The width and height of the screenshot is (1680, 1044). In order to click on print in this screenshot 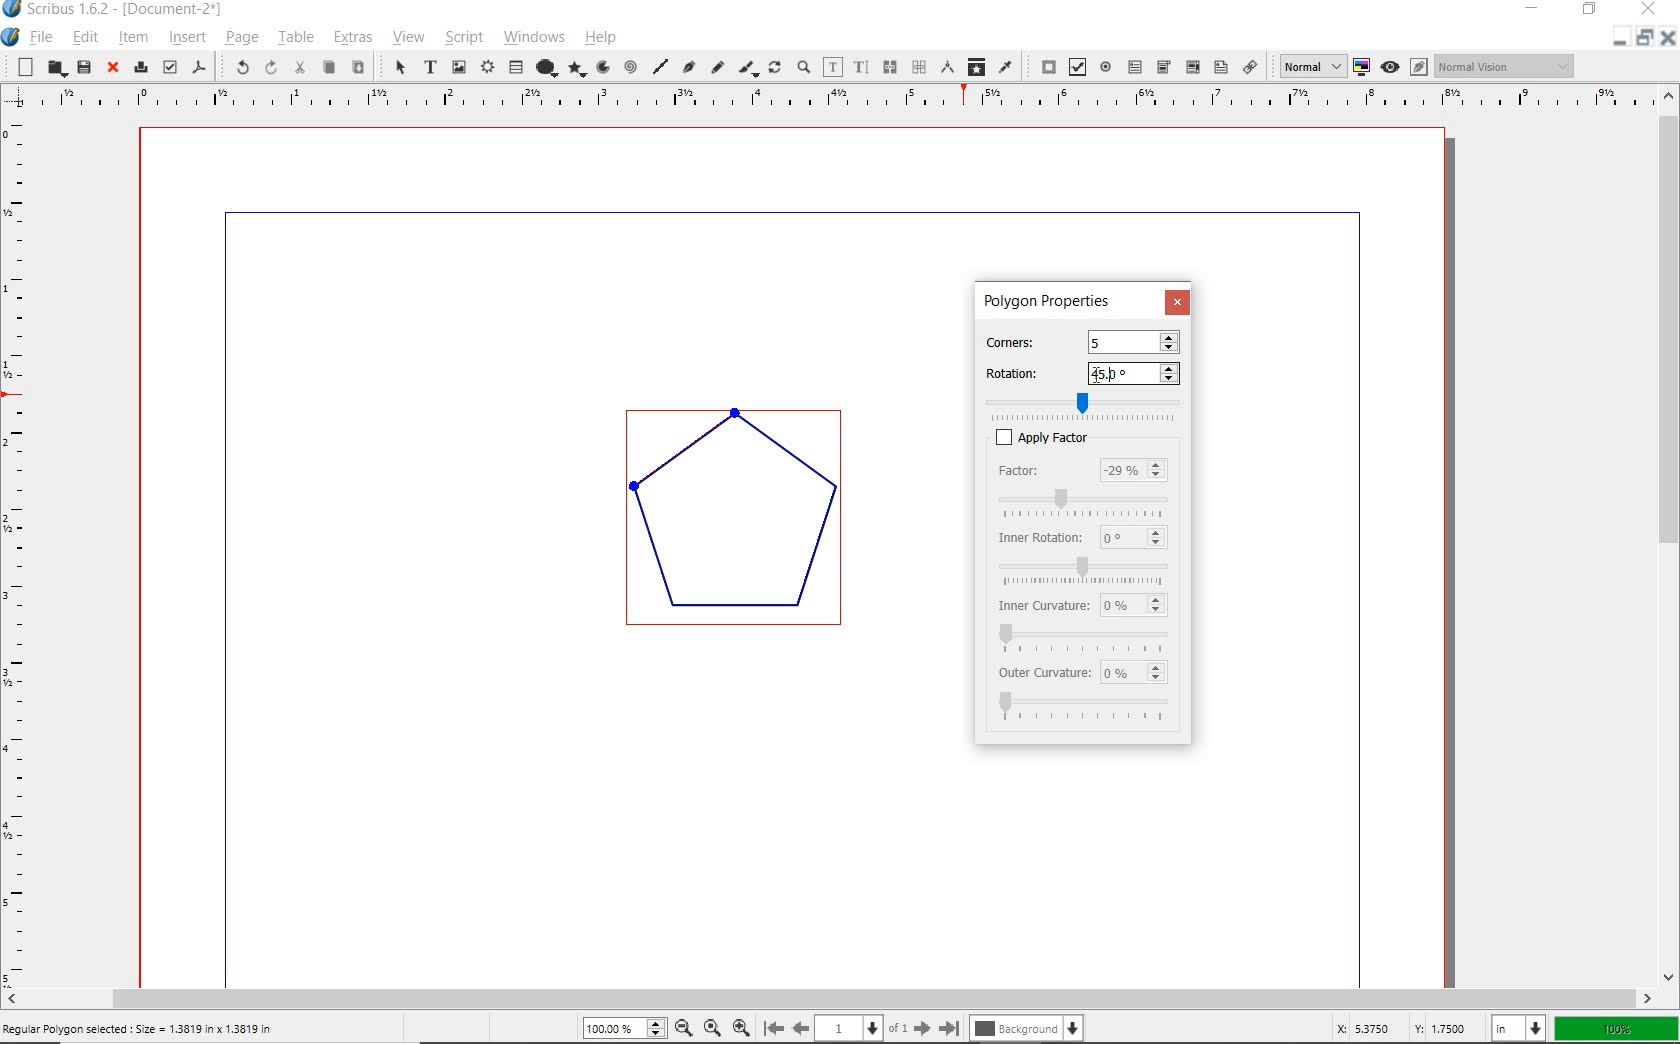, I will do `click(139, 67)`.